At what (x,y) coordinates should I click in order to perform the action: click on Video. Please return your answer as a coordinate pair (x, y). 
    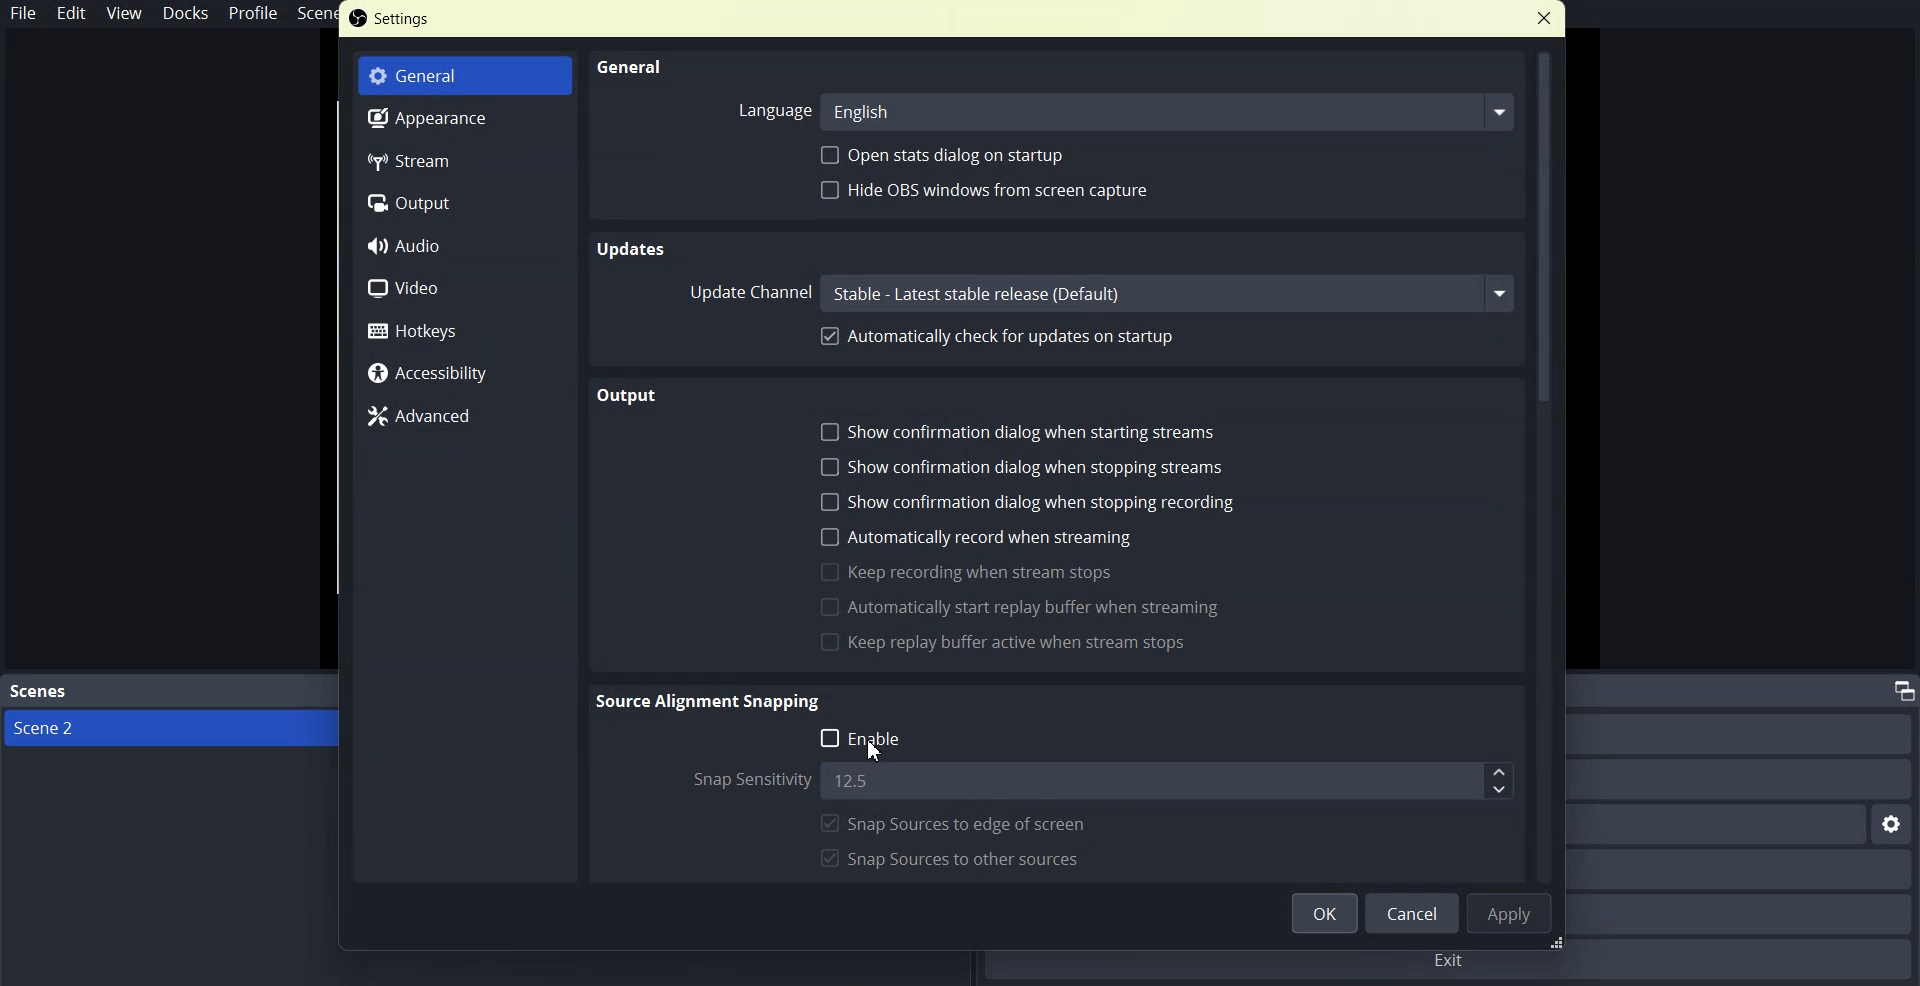
    Looking at the image, I should click on (463, 284).